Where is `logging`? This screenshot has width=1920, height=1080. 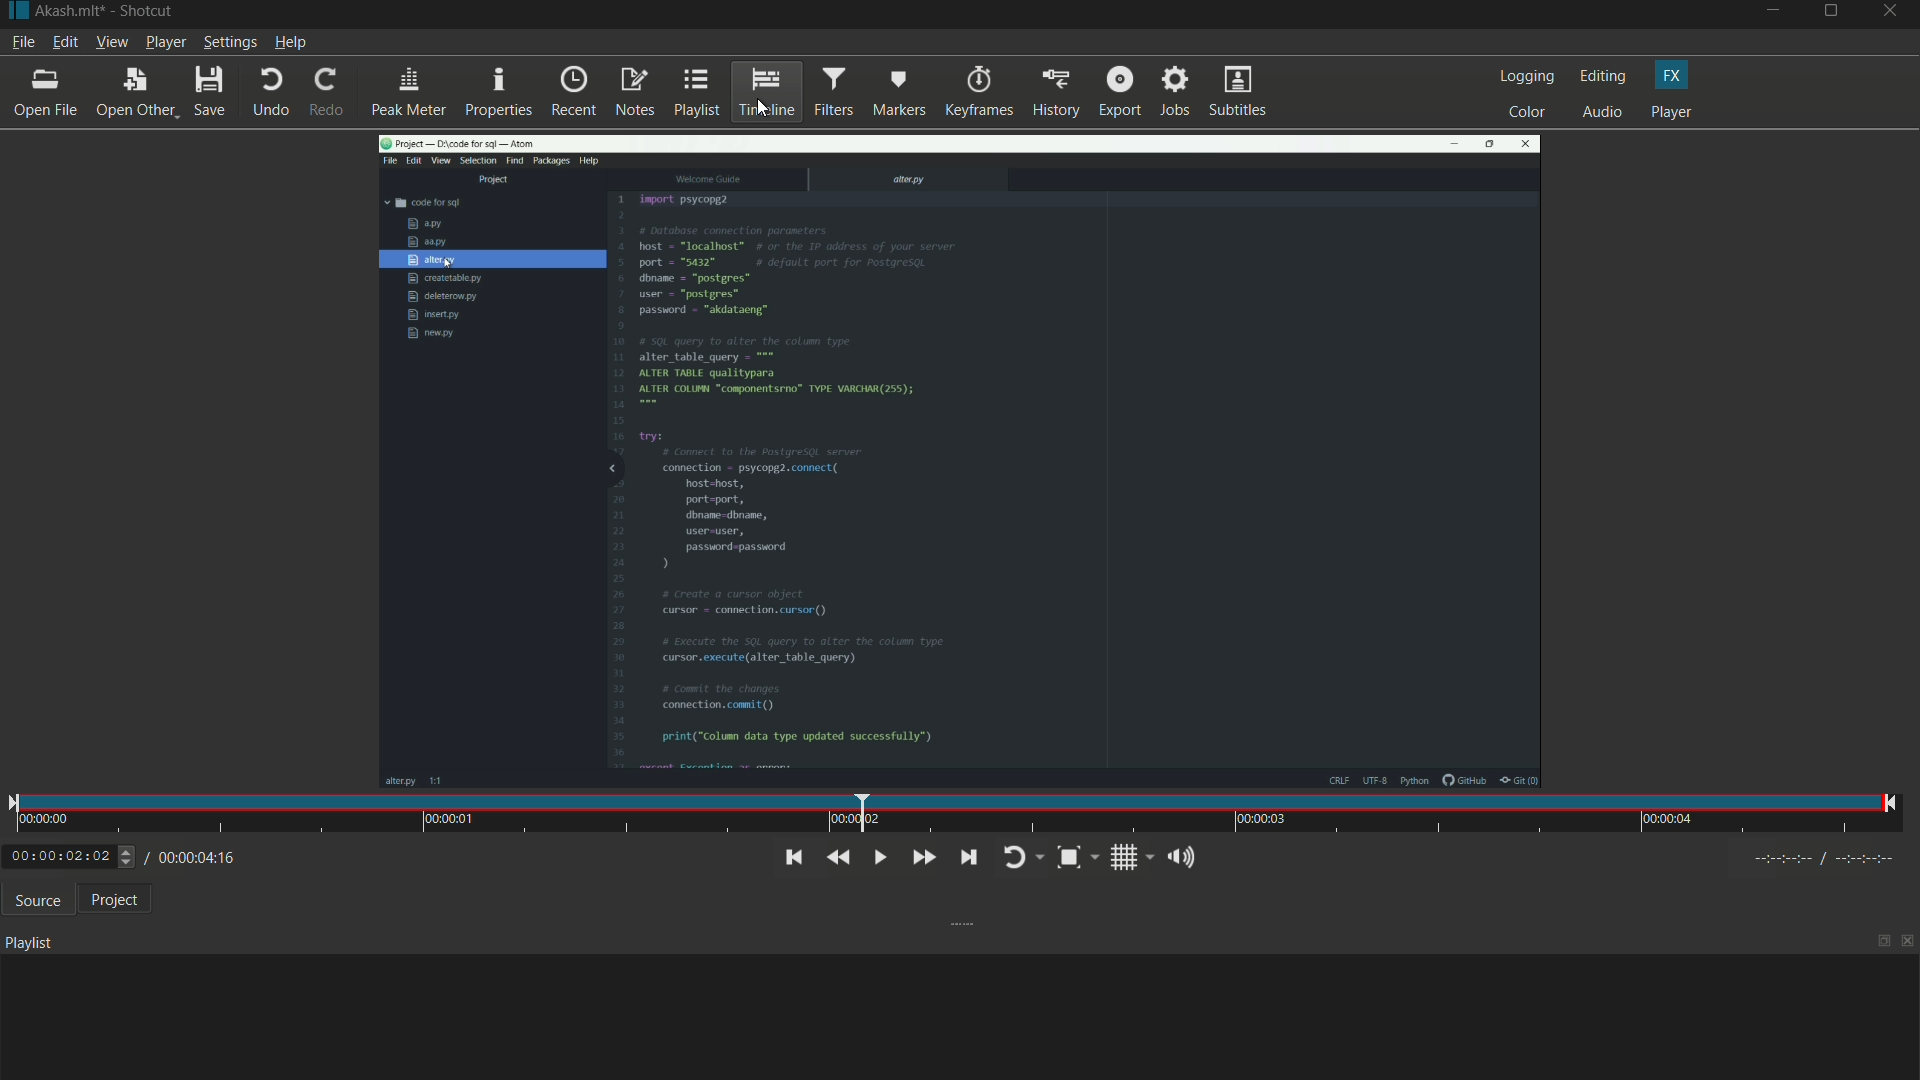 logging is located at coordinates (1523, 77).